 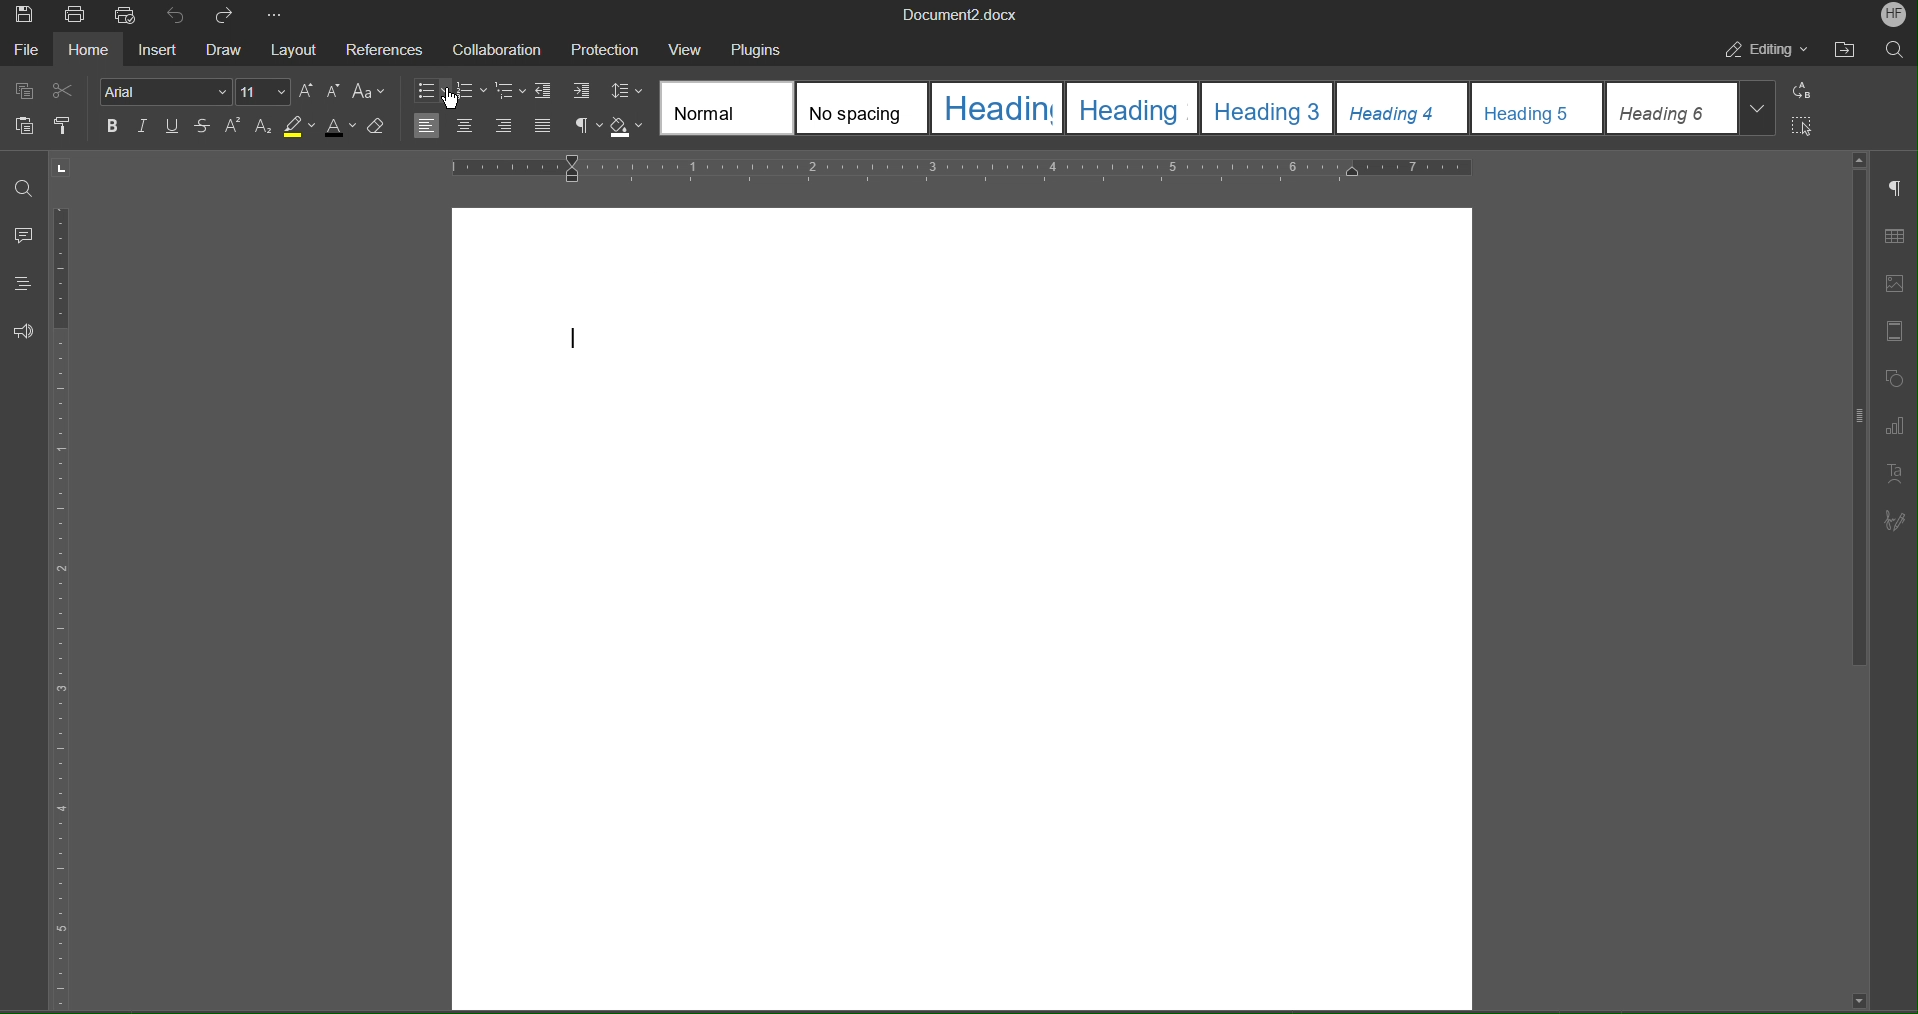 I want to click on Numbered List, so click(x=476, y=90).